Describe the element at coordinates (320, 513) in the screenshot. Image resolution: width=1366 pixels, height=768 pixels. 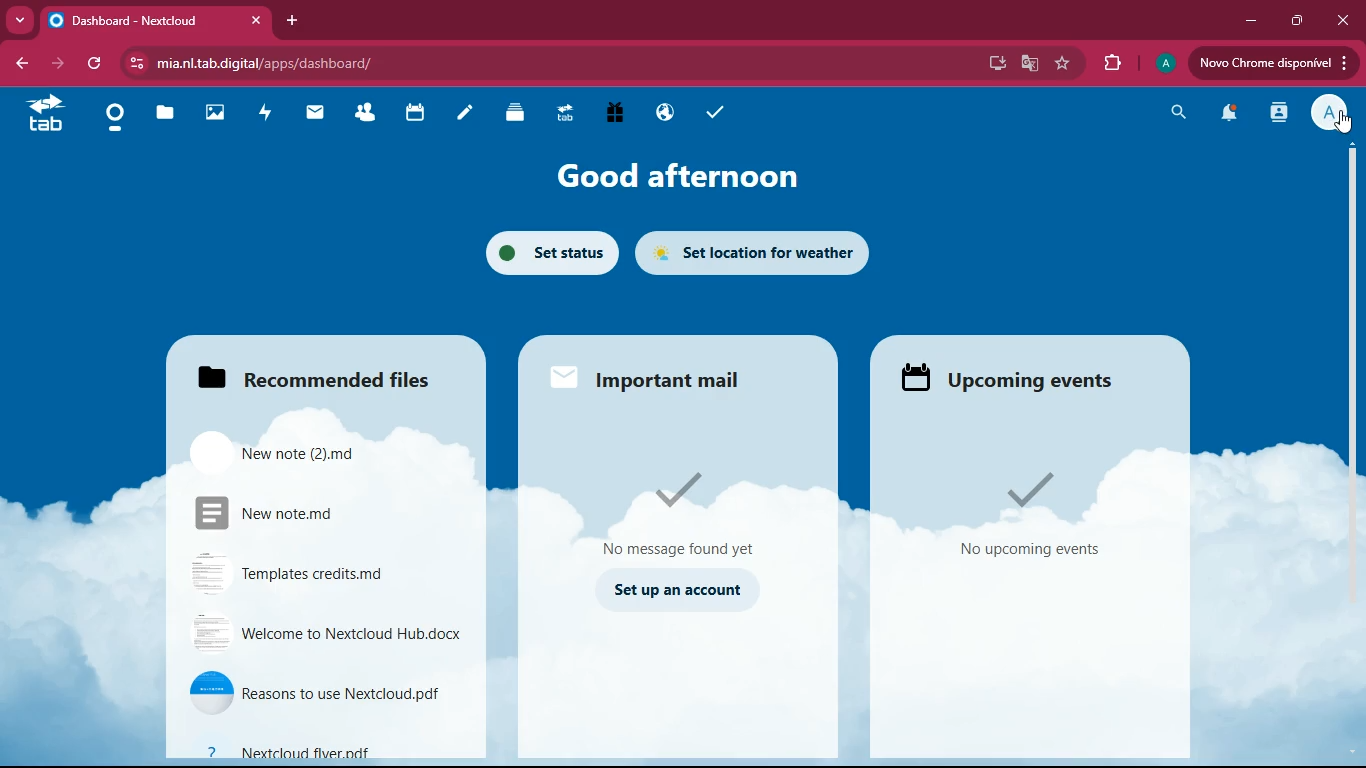
I see `files` at that location.